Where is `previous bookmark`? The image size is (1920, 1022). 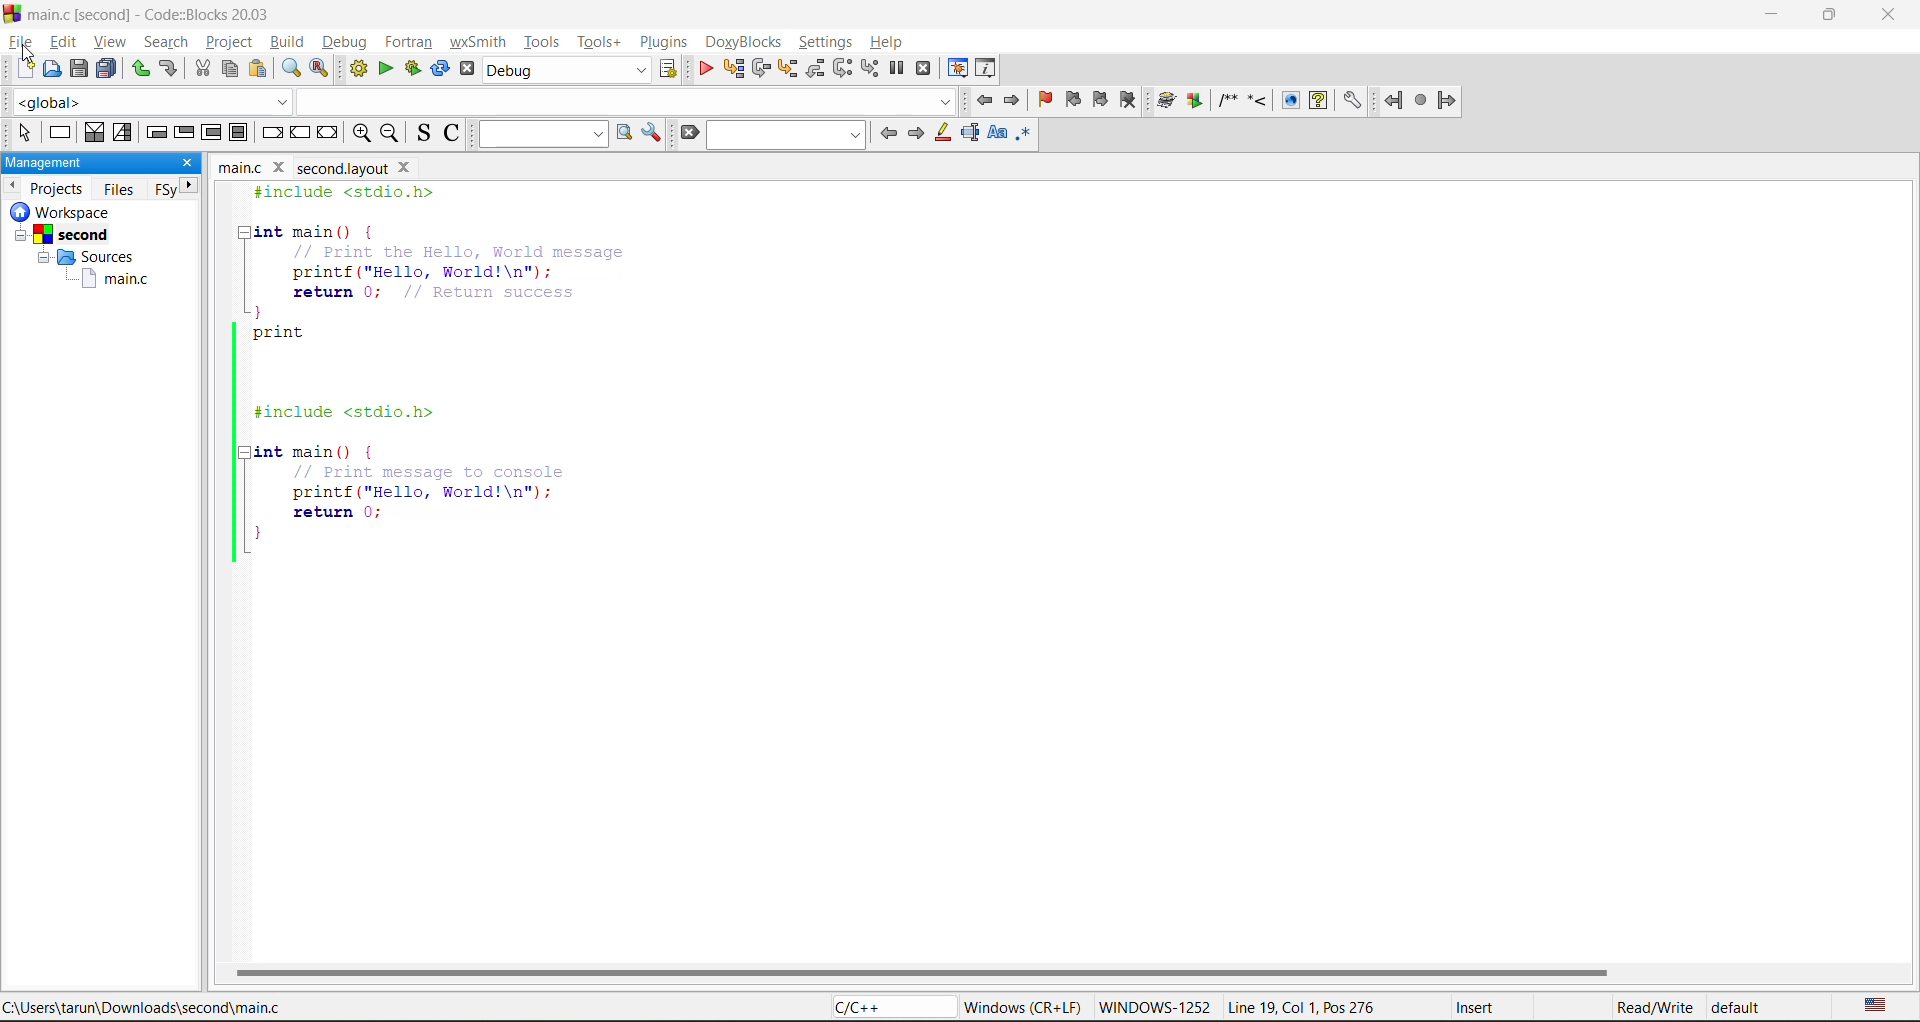 previous bookmark is located at coordinates (1071, 102).